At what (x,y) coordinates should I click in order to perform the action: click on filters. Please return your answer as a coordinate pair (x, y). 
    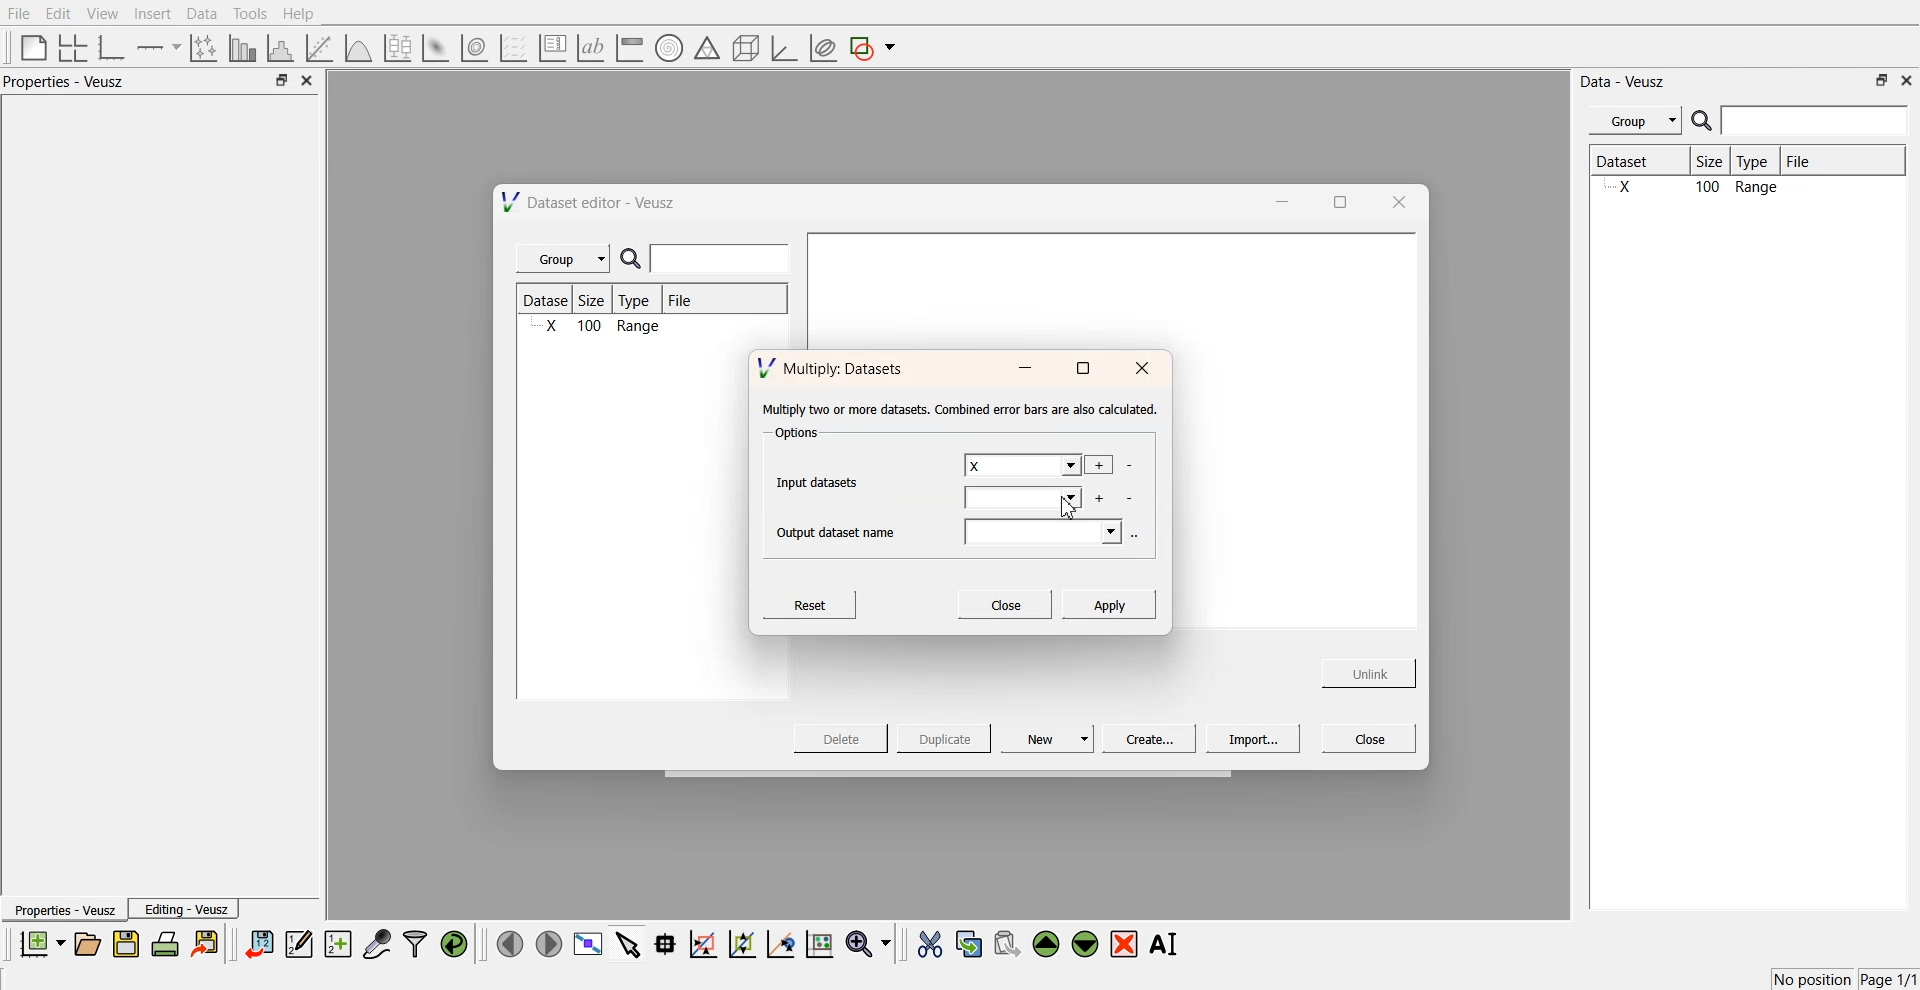
    Looking at the image, I should click on (413, 944).